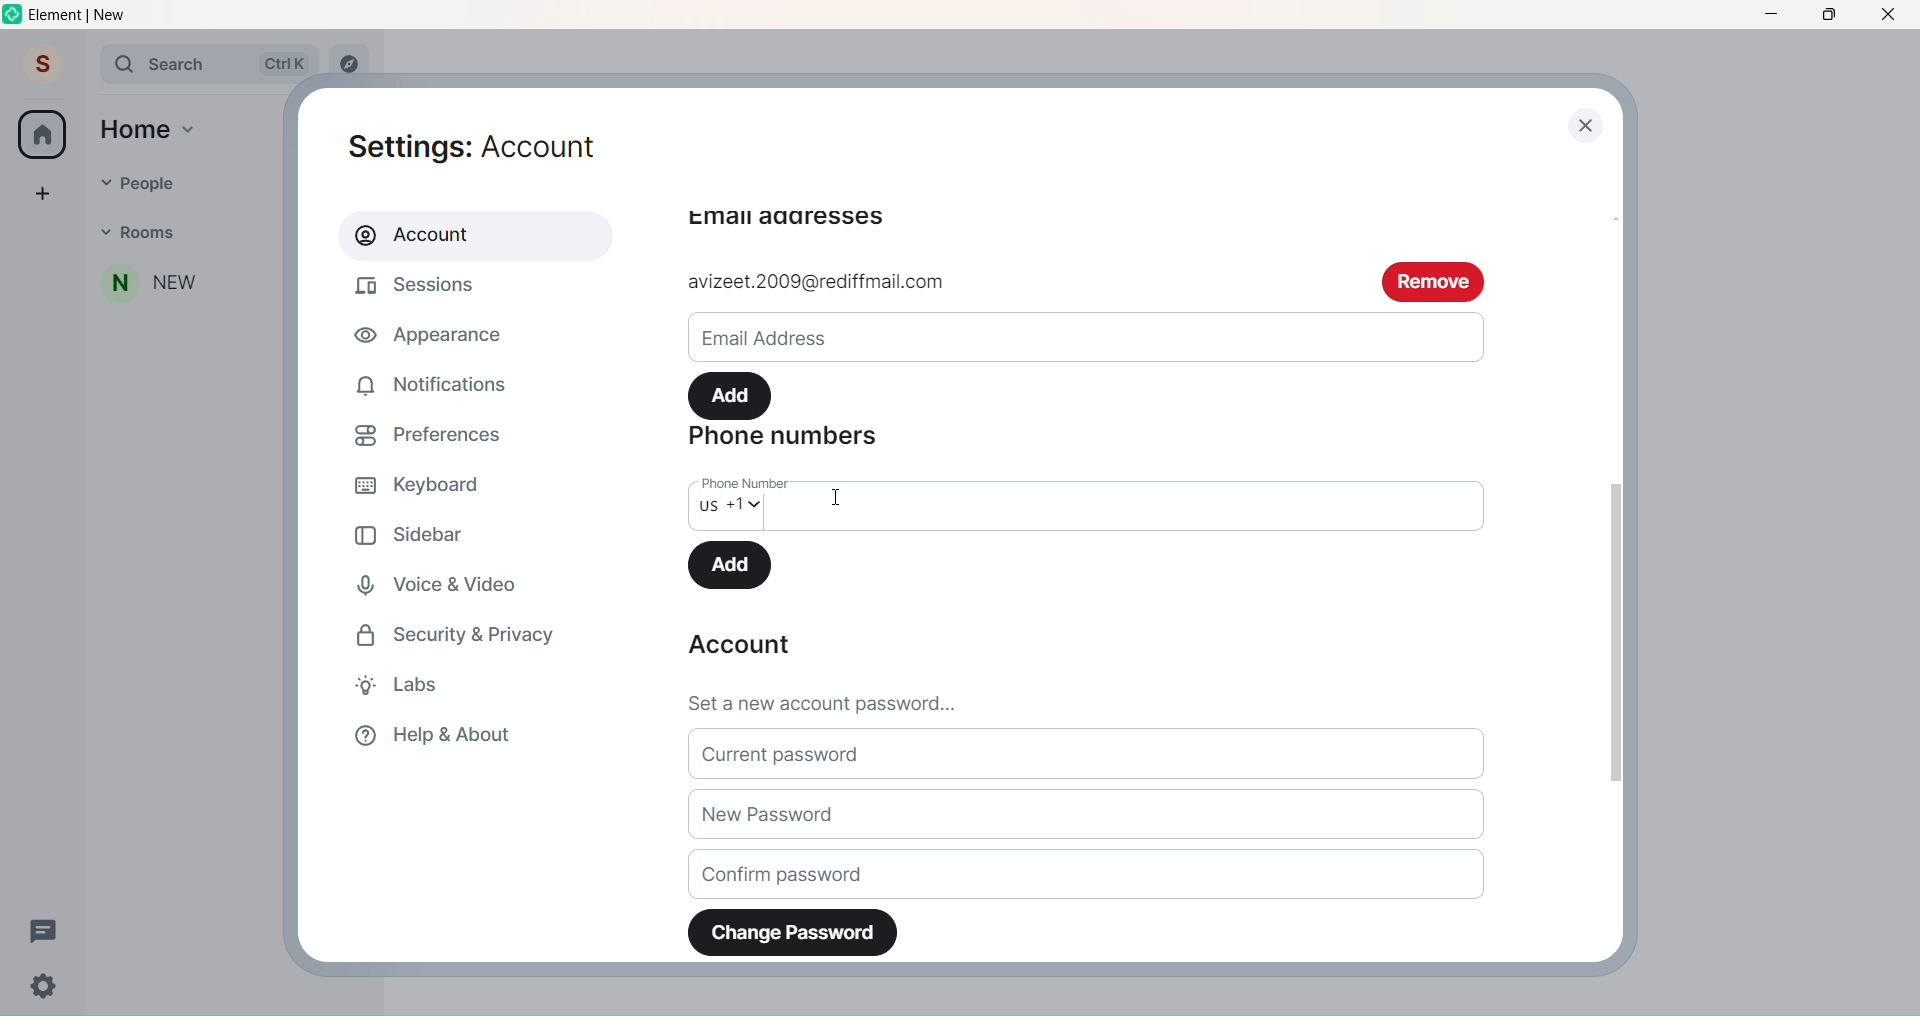  Describe the element at coordinates (1770, 15) in the screenshot. I see `Minimize` at that location.